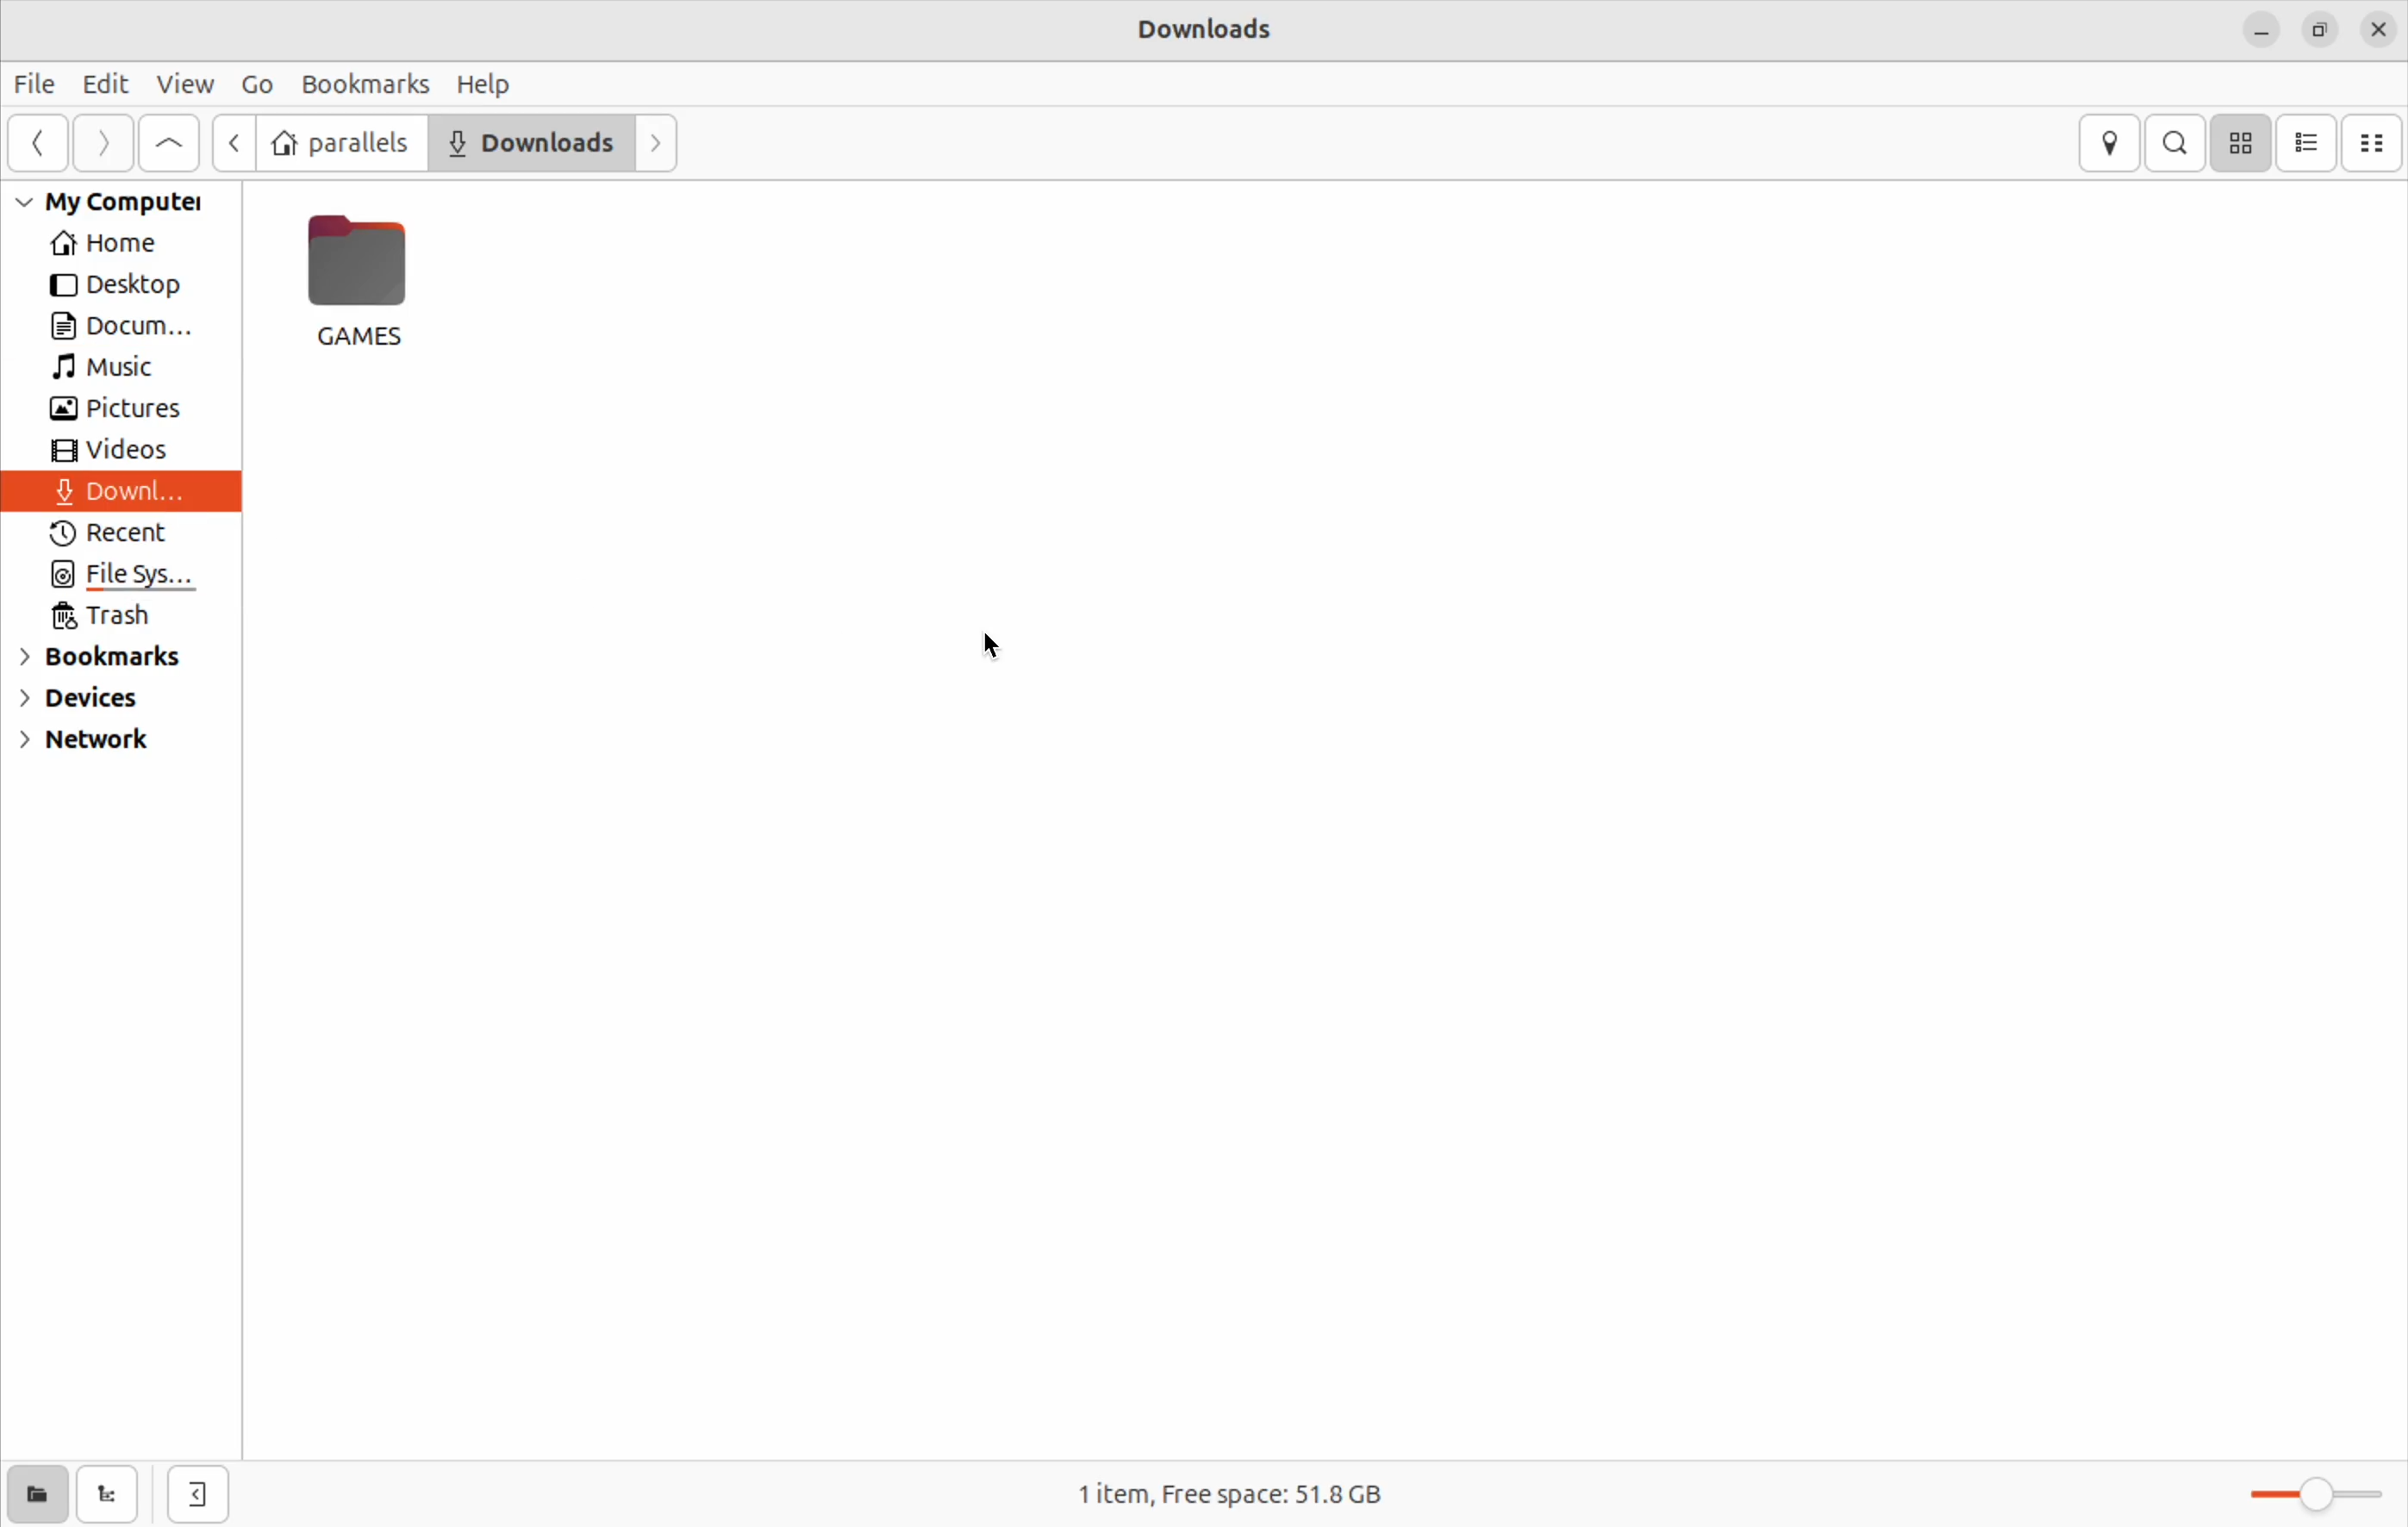  I want to click on desktop, so click(125, 286).